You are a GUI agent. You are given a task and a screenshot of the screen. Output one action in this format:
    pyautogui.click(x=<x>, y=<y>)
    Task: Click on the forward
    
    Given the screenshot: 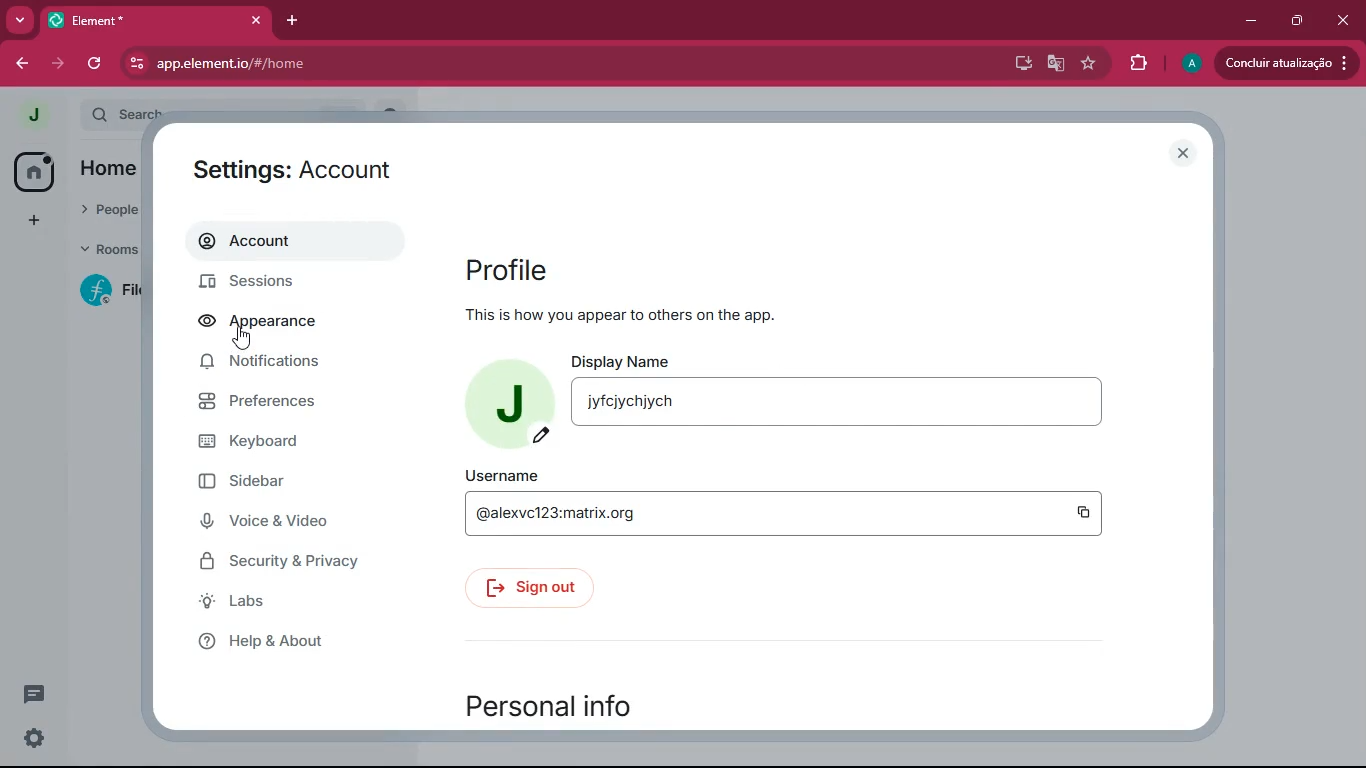 What is the action you would take?
    pyautogui.click(x=61, y=65)
    